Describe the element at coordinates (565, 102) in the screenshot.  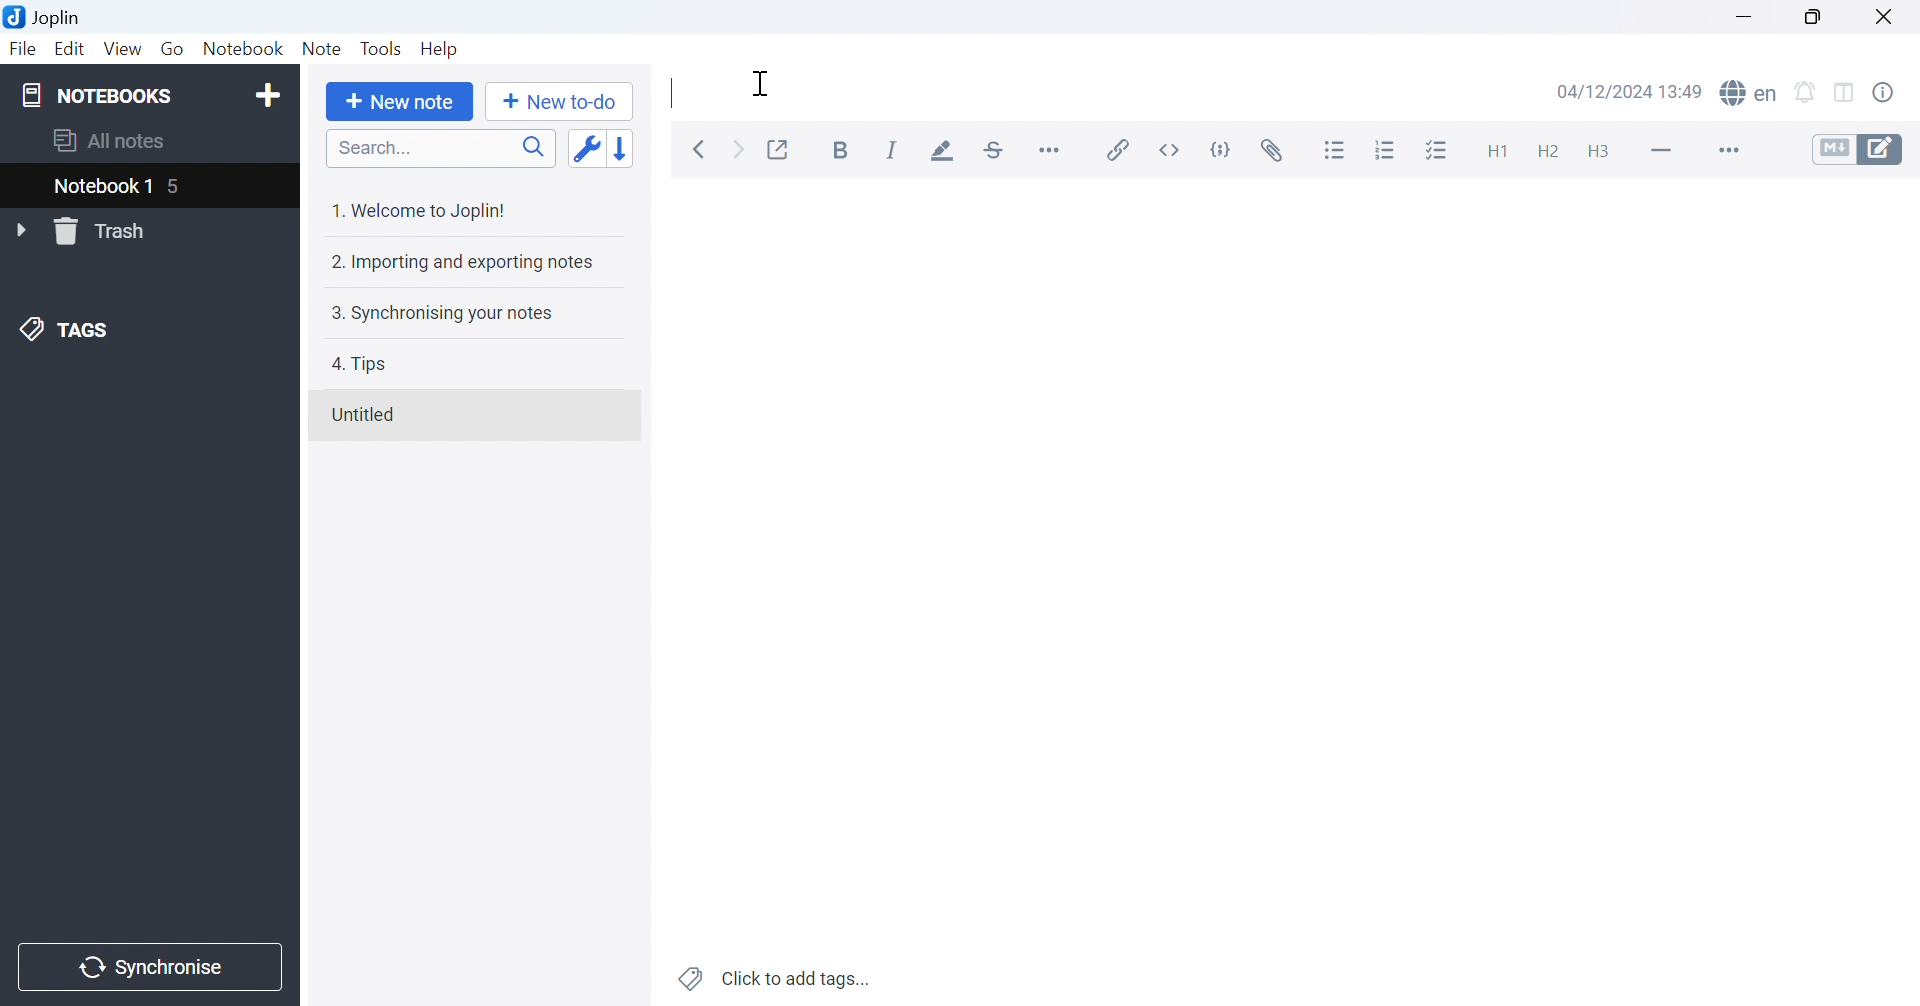
I see `New to-do` at that location.